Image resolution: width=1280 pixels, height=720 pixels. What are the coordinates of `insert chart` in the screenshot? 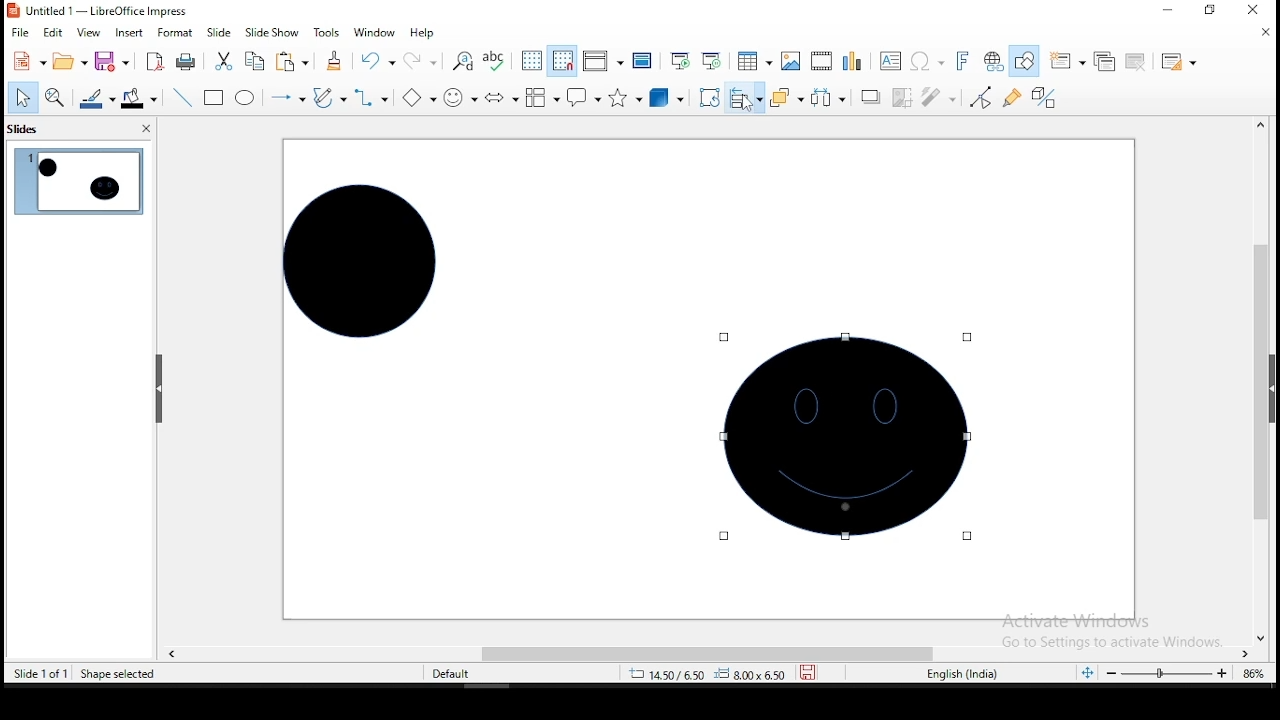 It's located at (852, 60).